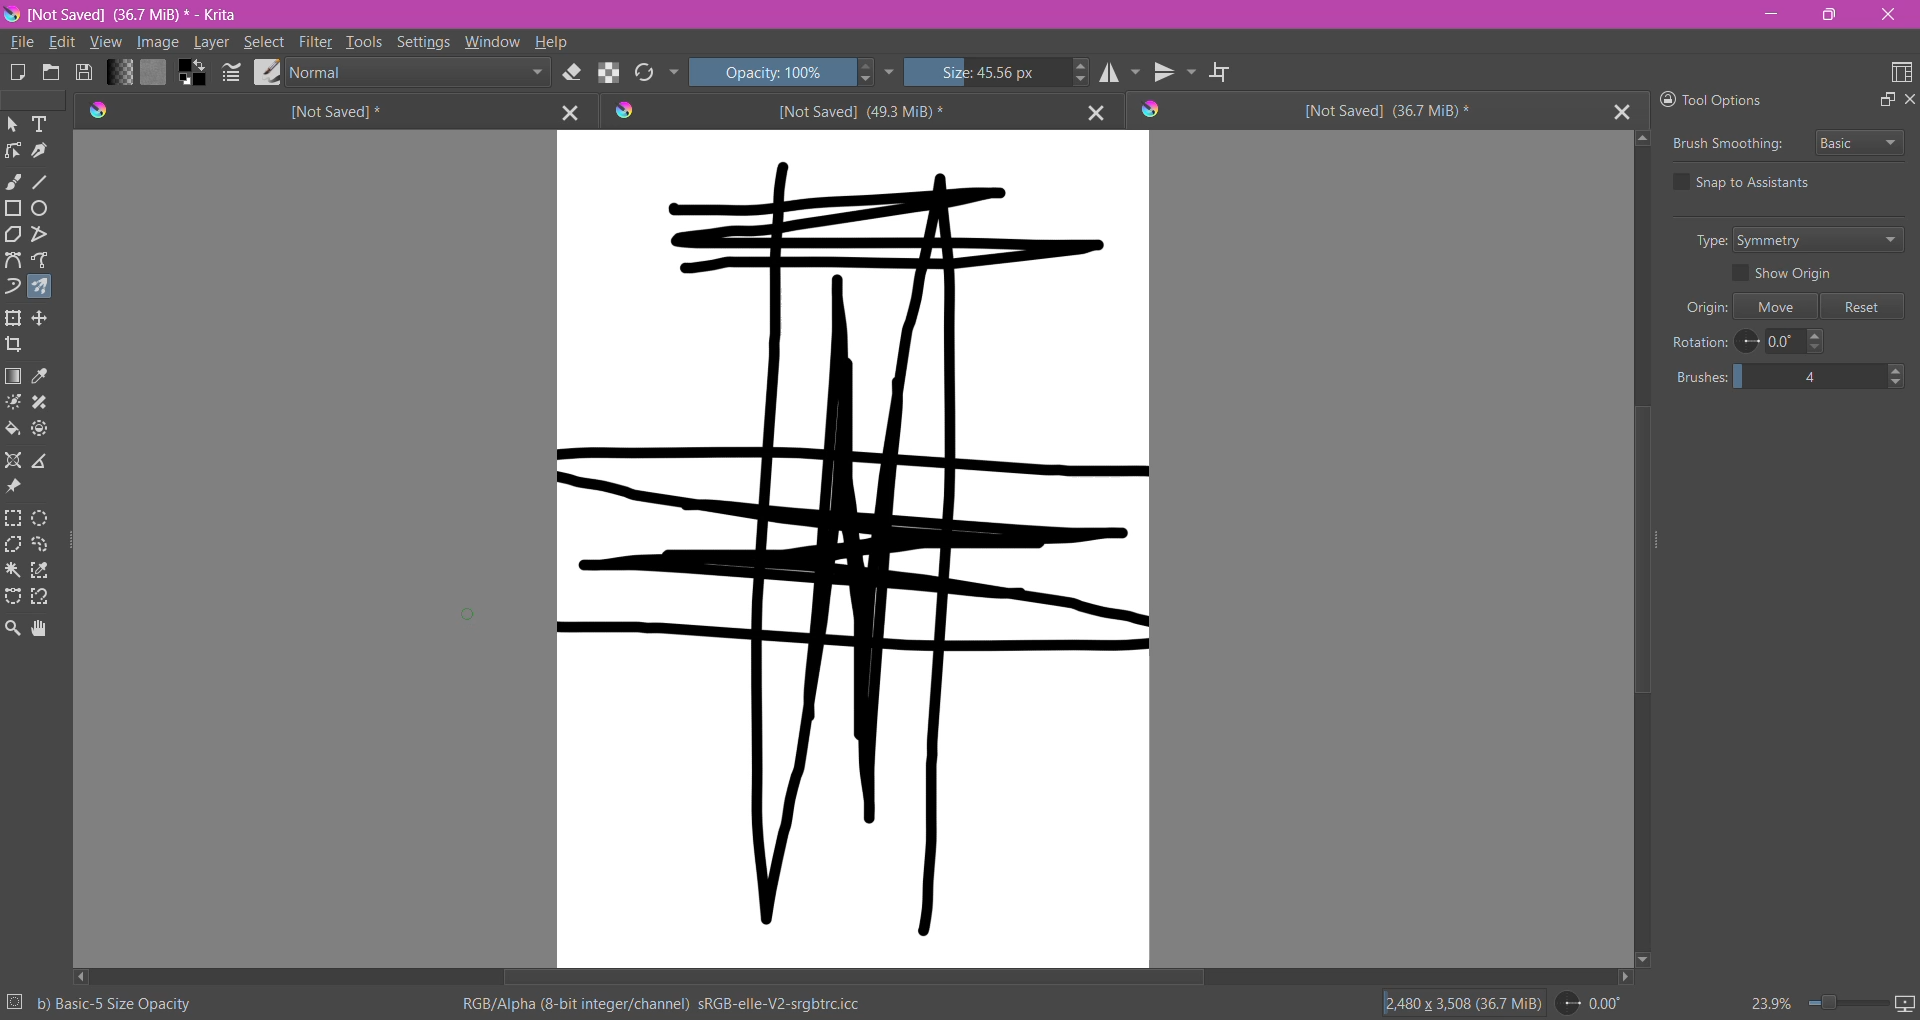 This screenshot has height=1020, width=1920. Describe the element at coordinates (14, 208) in the screenshot. I see `Rectangle Tool` at that location.